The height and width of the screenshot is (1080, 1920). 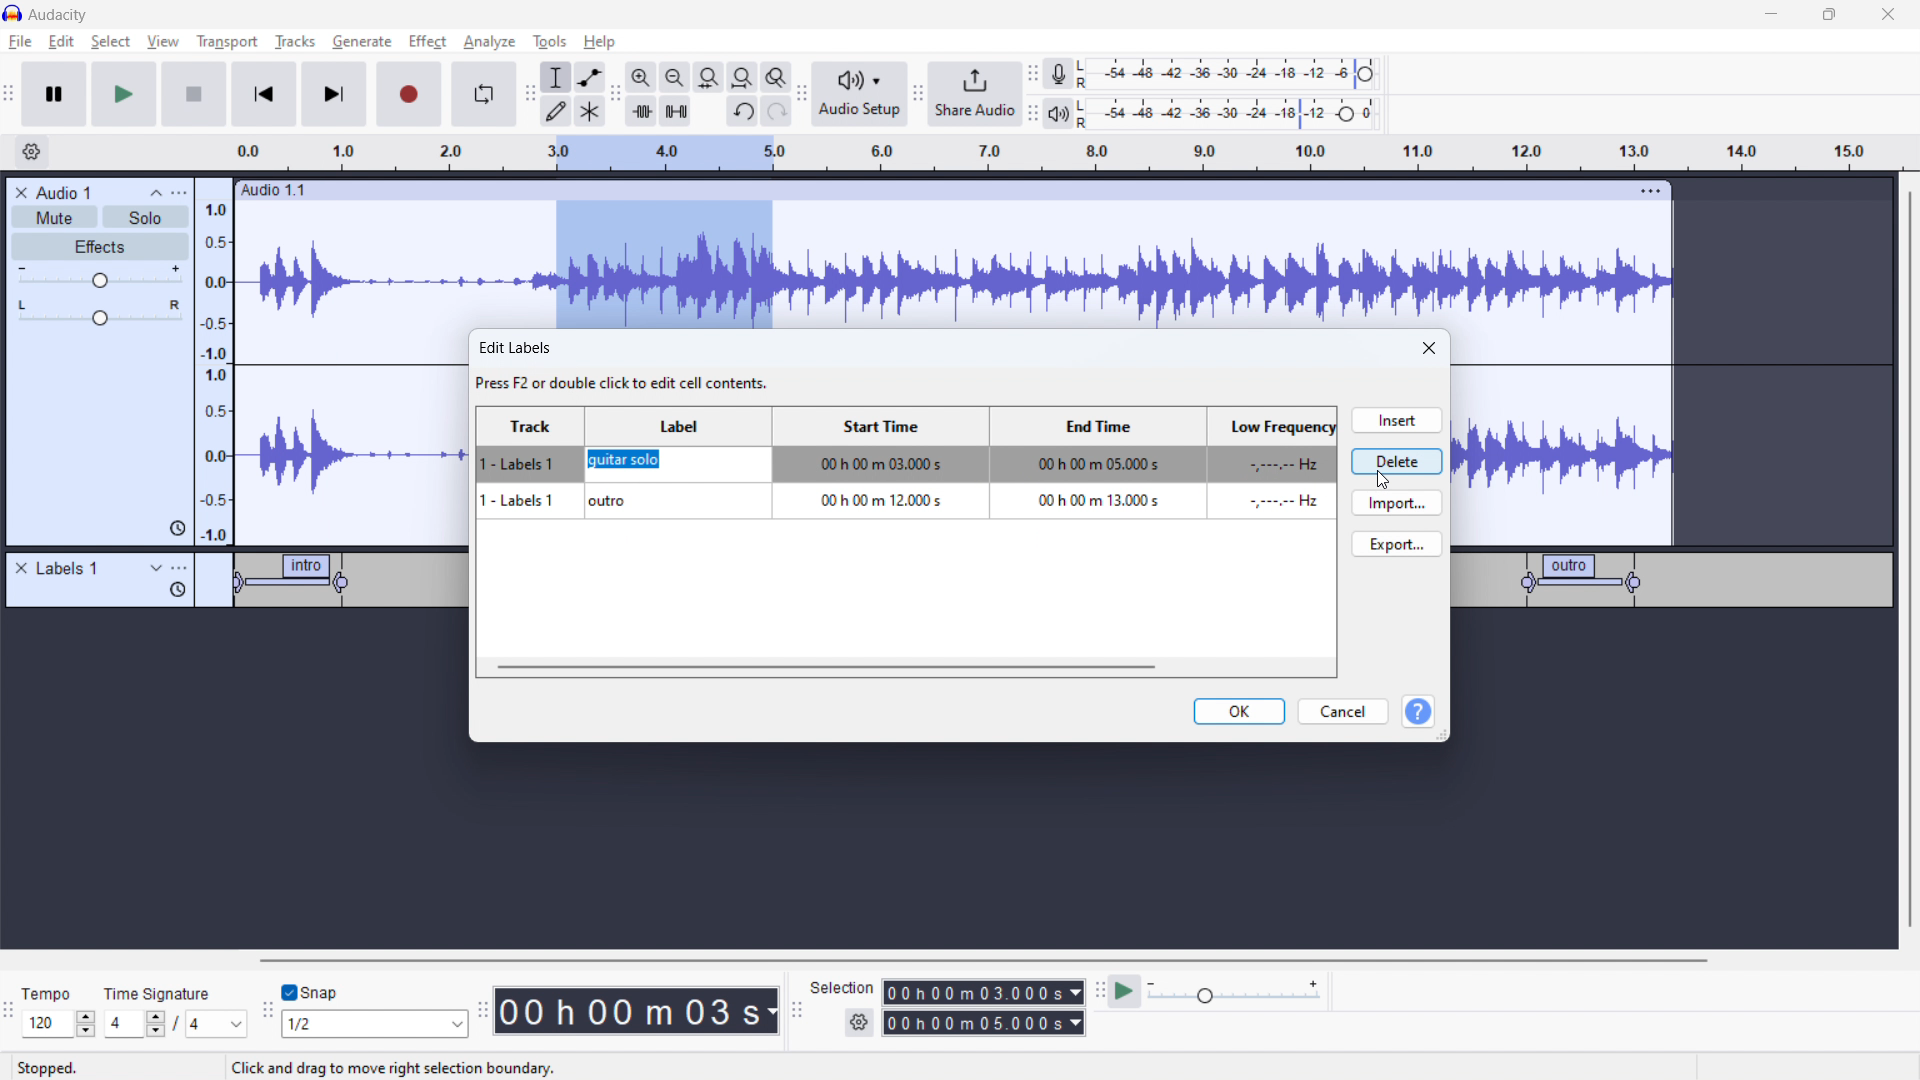 What do you see at coordinates (776, 77) in the screenshot?
I see `toggle zoom` at bounding box center [776, 77].